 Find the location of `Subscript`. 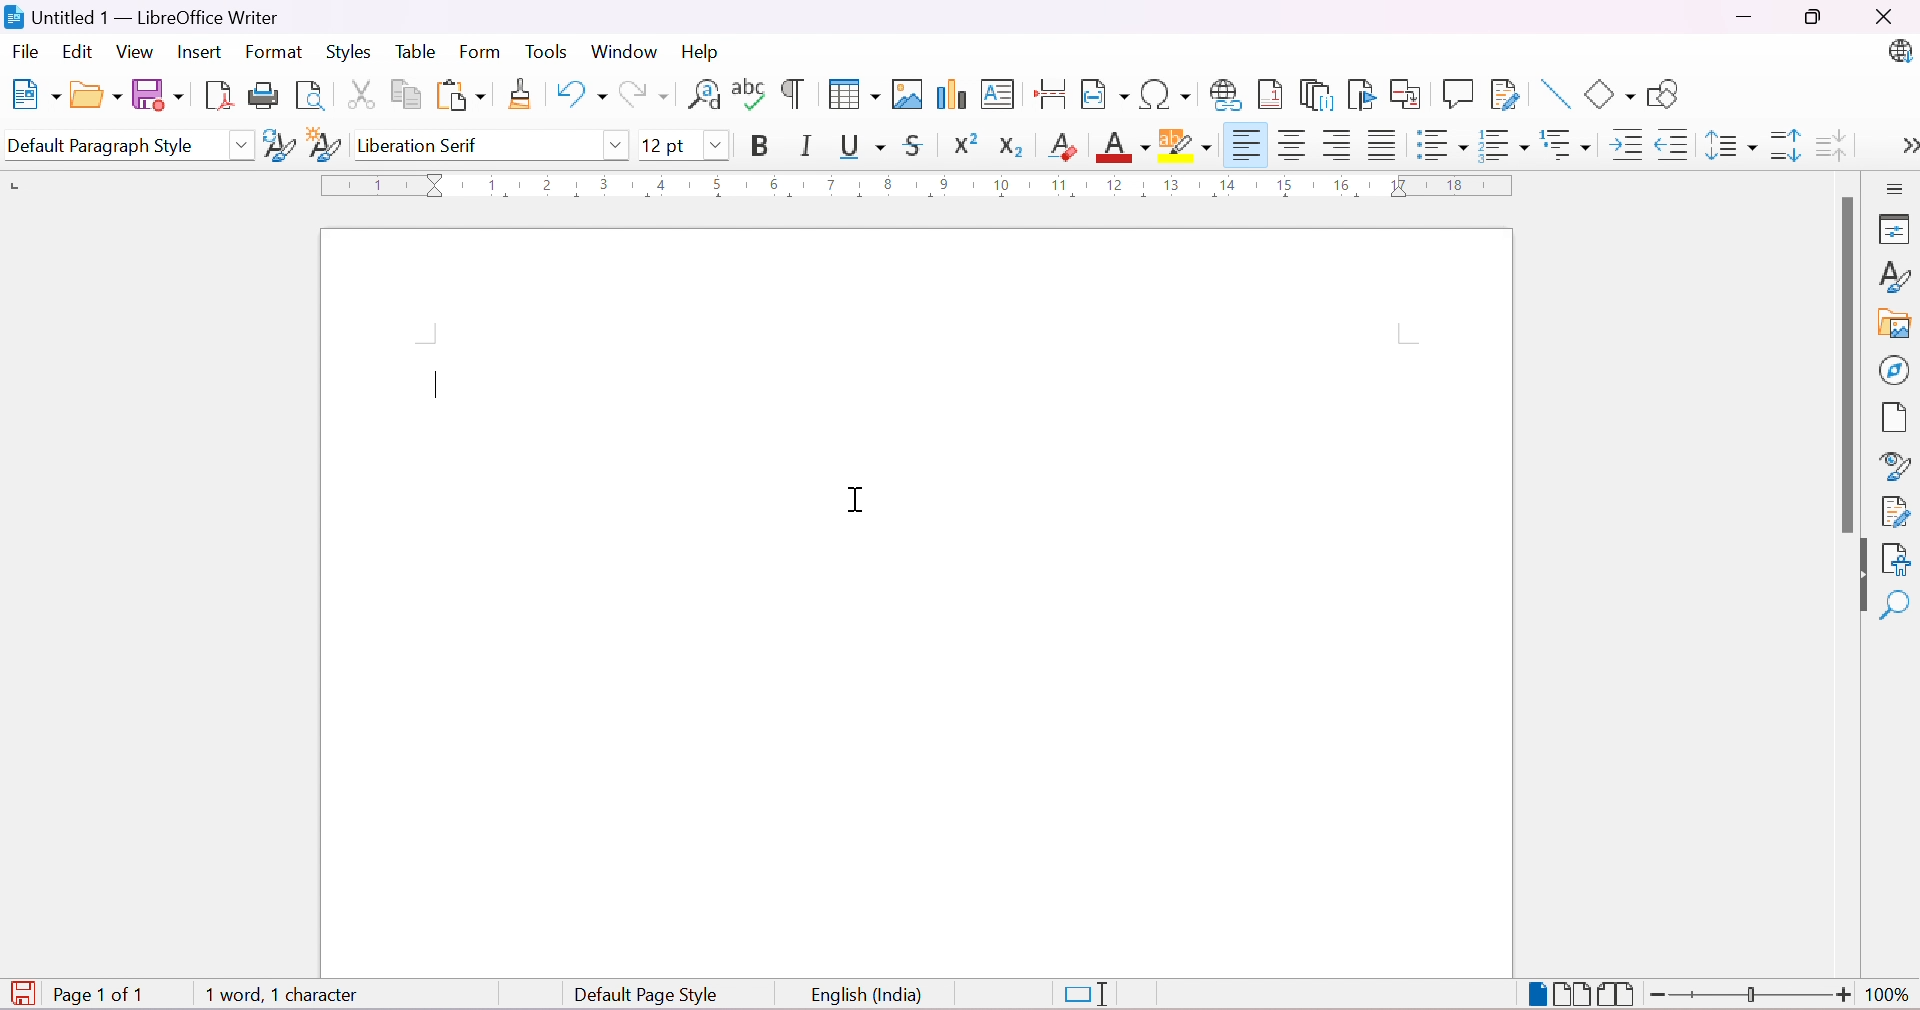

Subscript is located at coordinates (1010, 147).